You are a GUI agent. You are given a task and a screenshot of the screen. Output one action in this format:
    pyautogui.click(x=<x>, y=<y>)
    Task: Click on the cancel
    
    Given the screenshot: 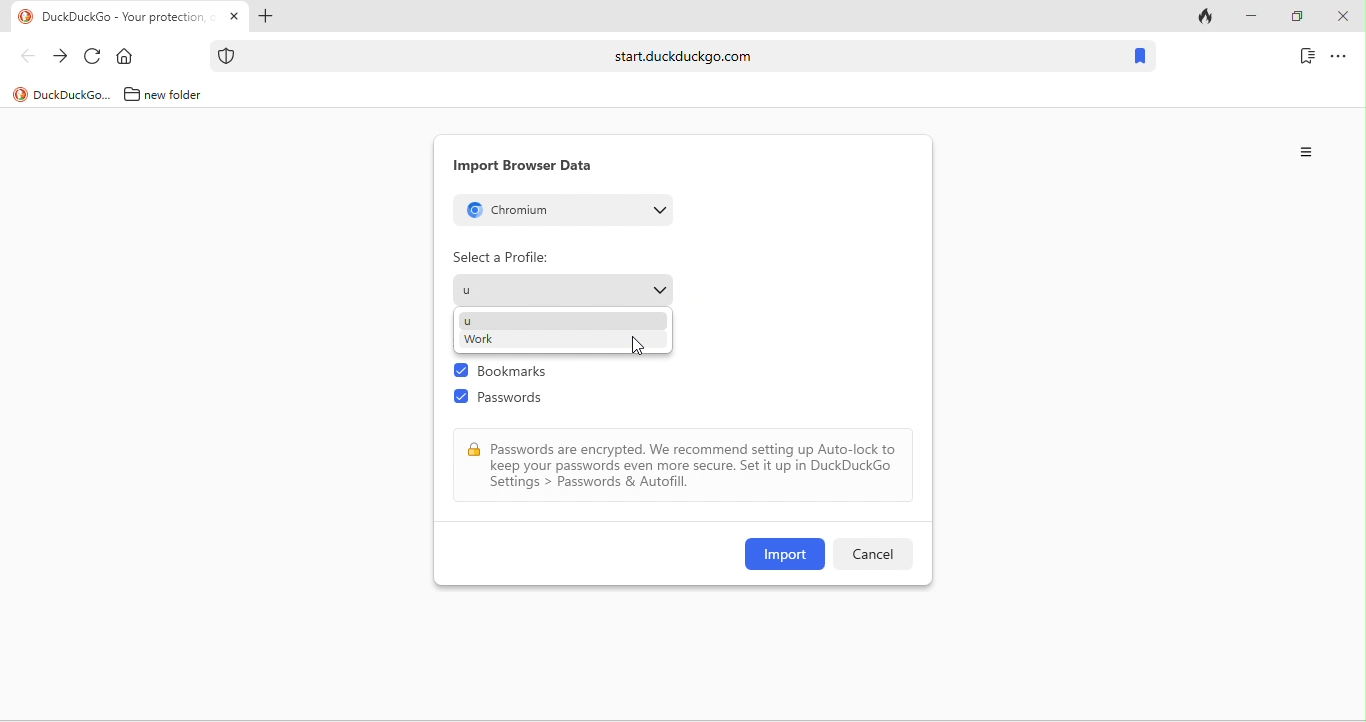 What is the action you would take?
    pyautogui.click(x=871, y=554)
    